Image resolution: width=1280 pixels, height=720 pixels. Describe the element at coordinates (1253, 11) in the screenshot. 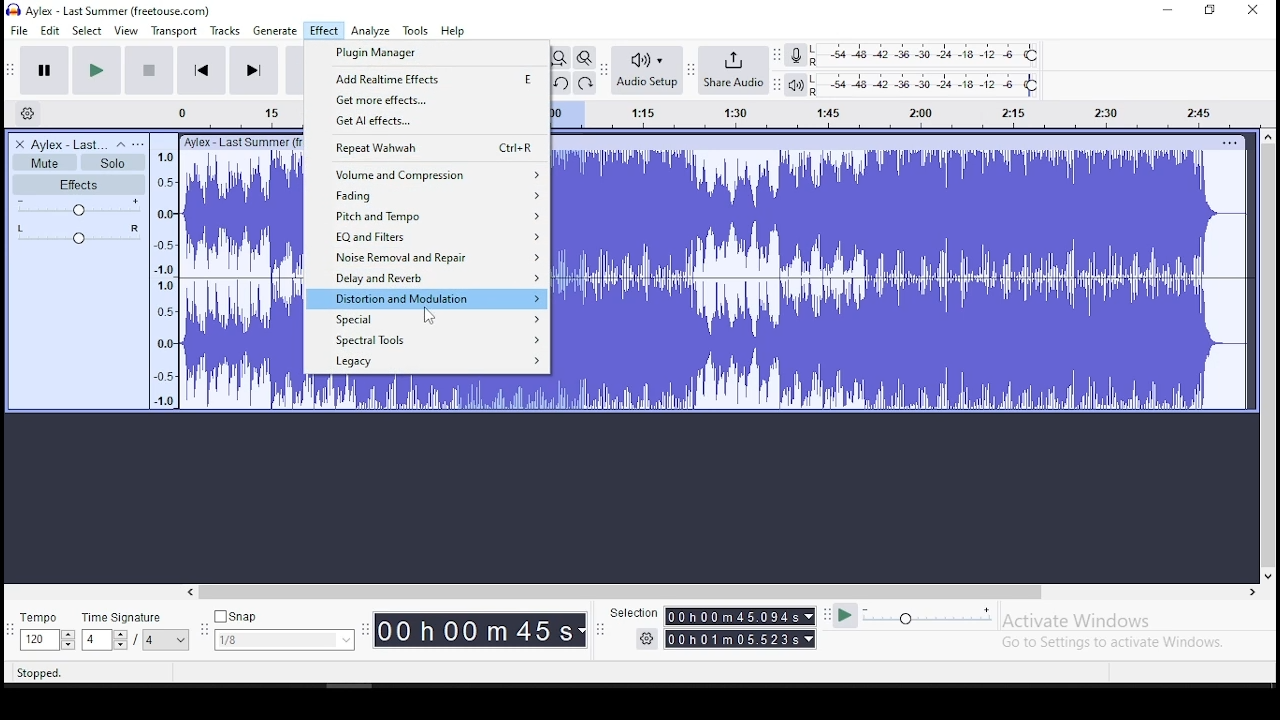

I see `close window` at that location.